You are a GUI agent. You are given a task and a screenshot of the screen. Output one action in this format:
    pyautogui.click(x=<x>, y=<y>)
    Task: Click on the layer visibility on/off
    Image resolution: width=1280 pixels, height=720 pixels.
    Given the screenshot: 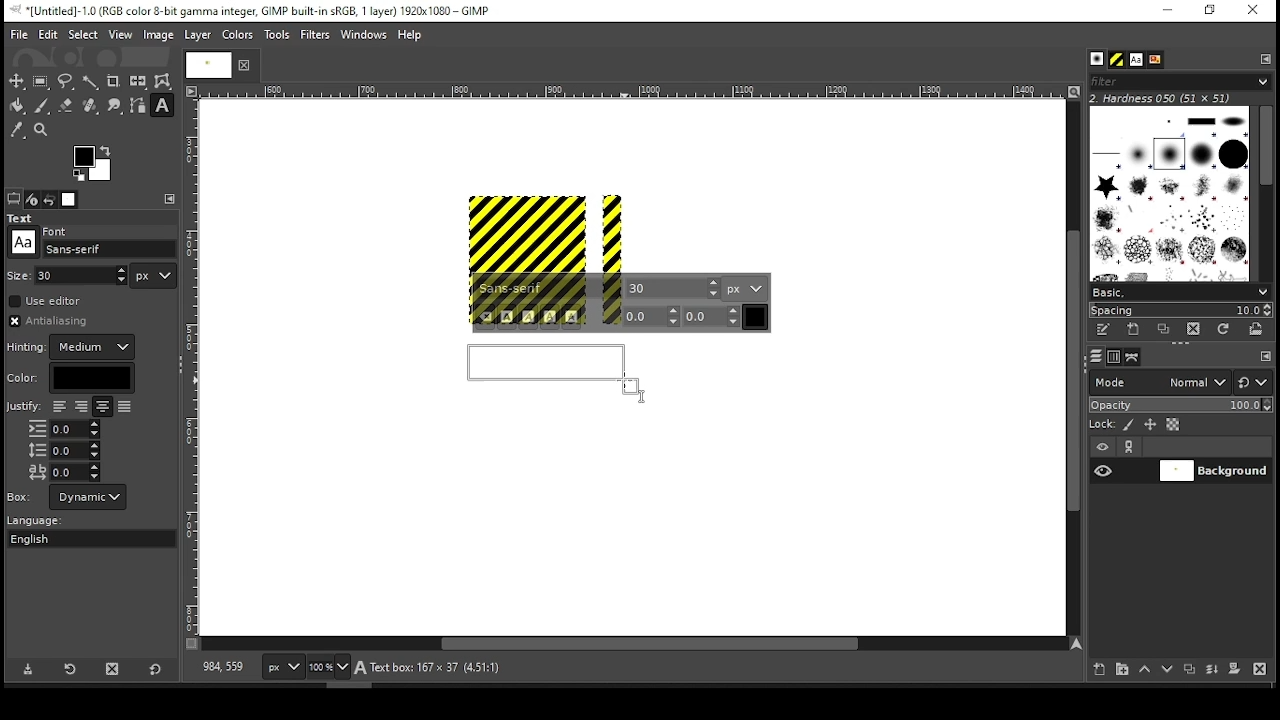 What is the action you would take?
    pyautogui.click(x=1104, y=470)
    